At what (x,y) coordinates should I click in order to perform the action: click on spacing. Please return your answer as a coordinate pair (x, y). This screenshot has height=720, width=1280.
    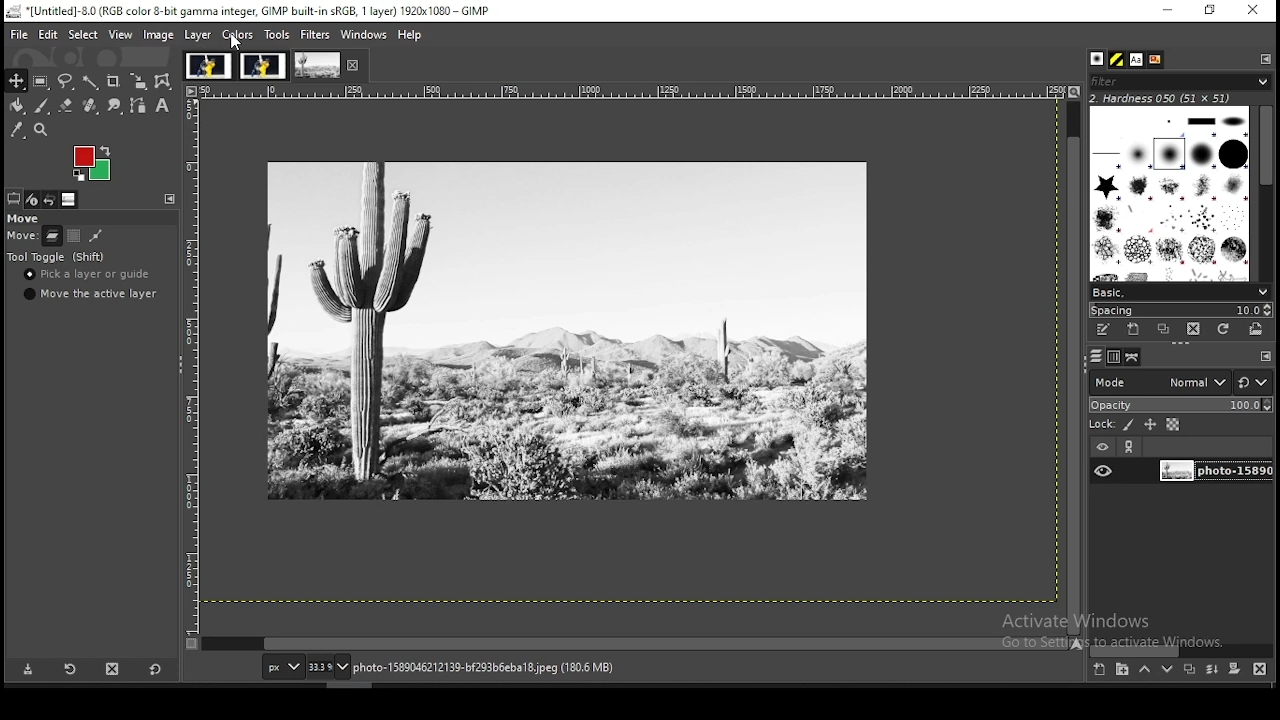
    Looking at the image, I should click on (1180, 310).